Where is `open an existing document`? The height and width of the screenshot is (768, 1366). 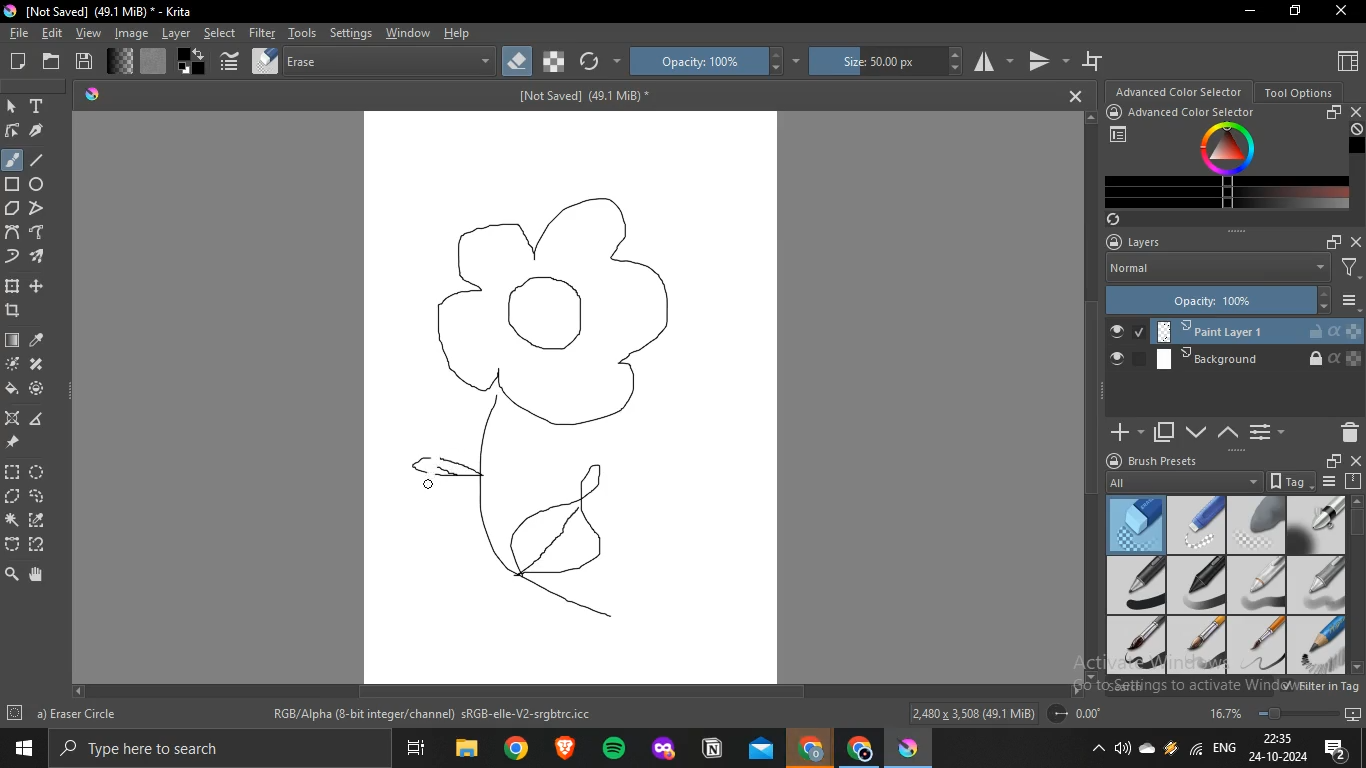
open an existing document is located at coordinates (54, 61).